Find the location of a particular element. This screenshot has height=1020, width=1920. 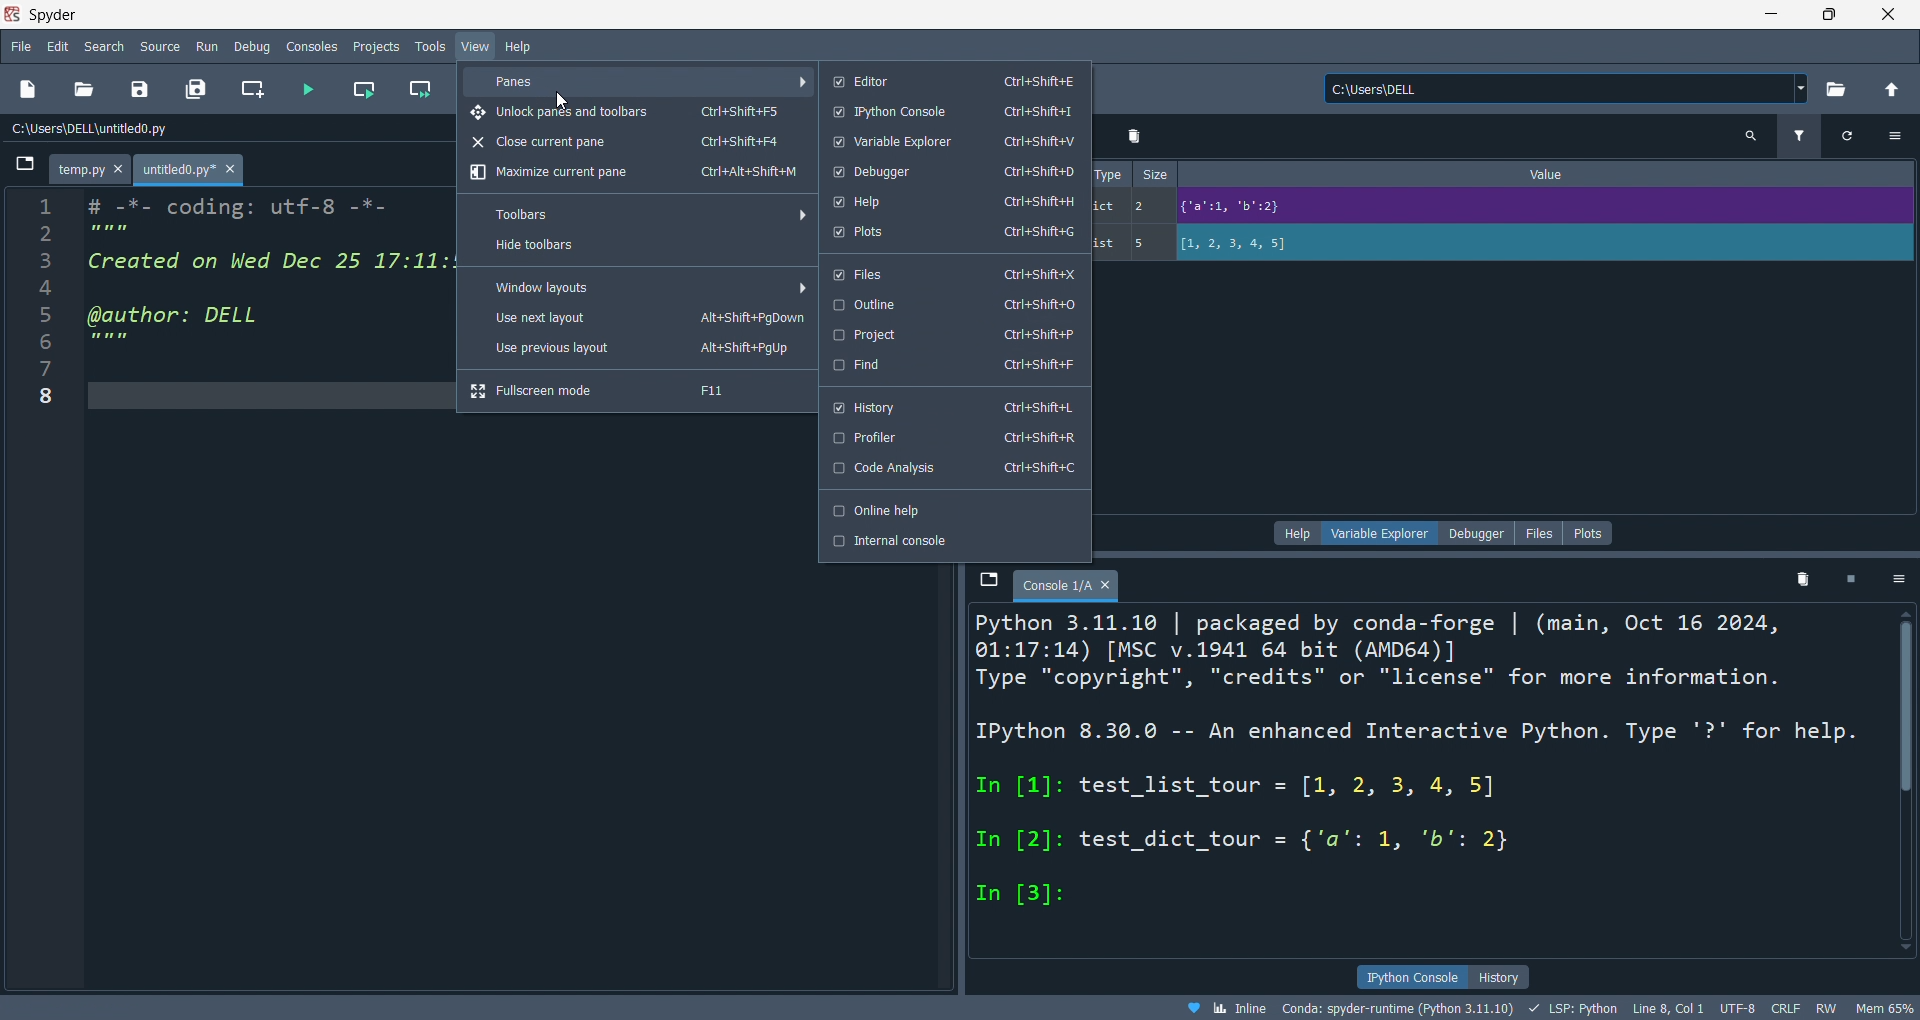

windows layout is located at coordinates (634, 286).